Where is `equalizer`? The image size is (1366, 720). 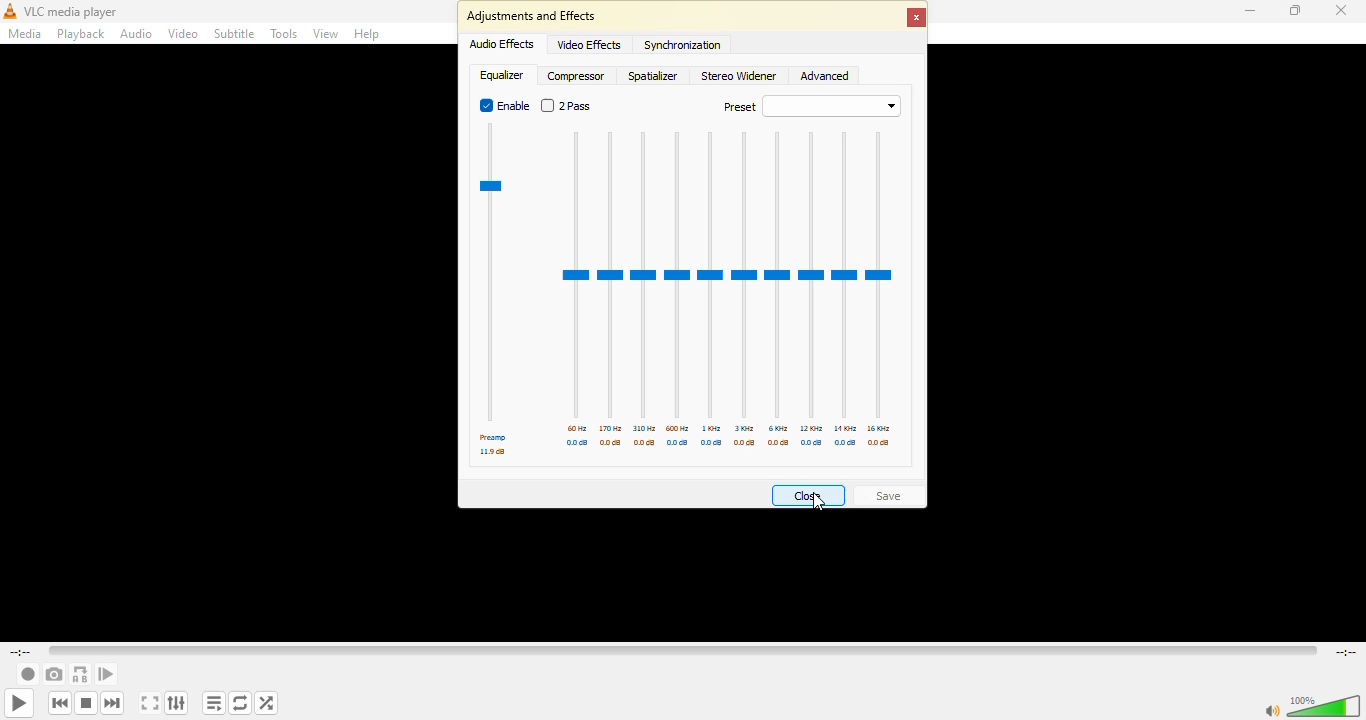 equalizer is located at coordinates (501, 75).